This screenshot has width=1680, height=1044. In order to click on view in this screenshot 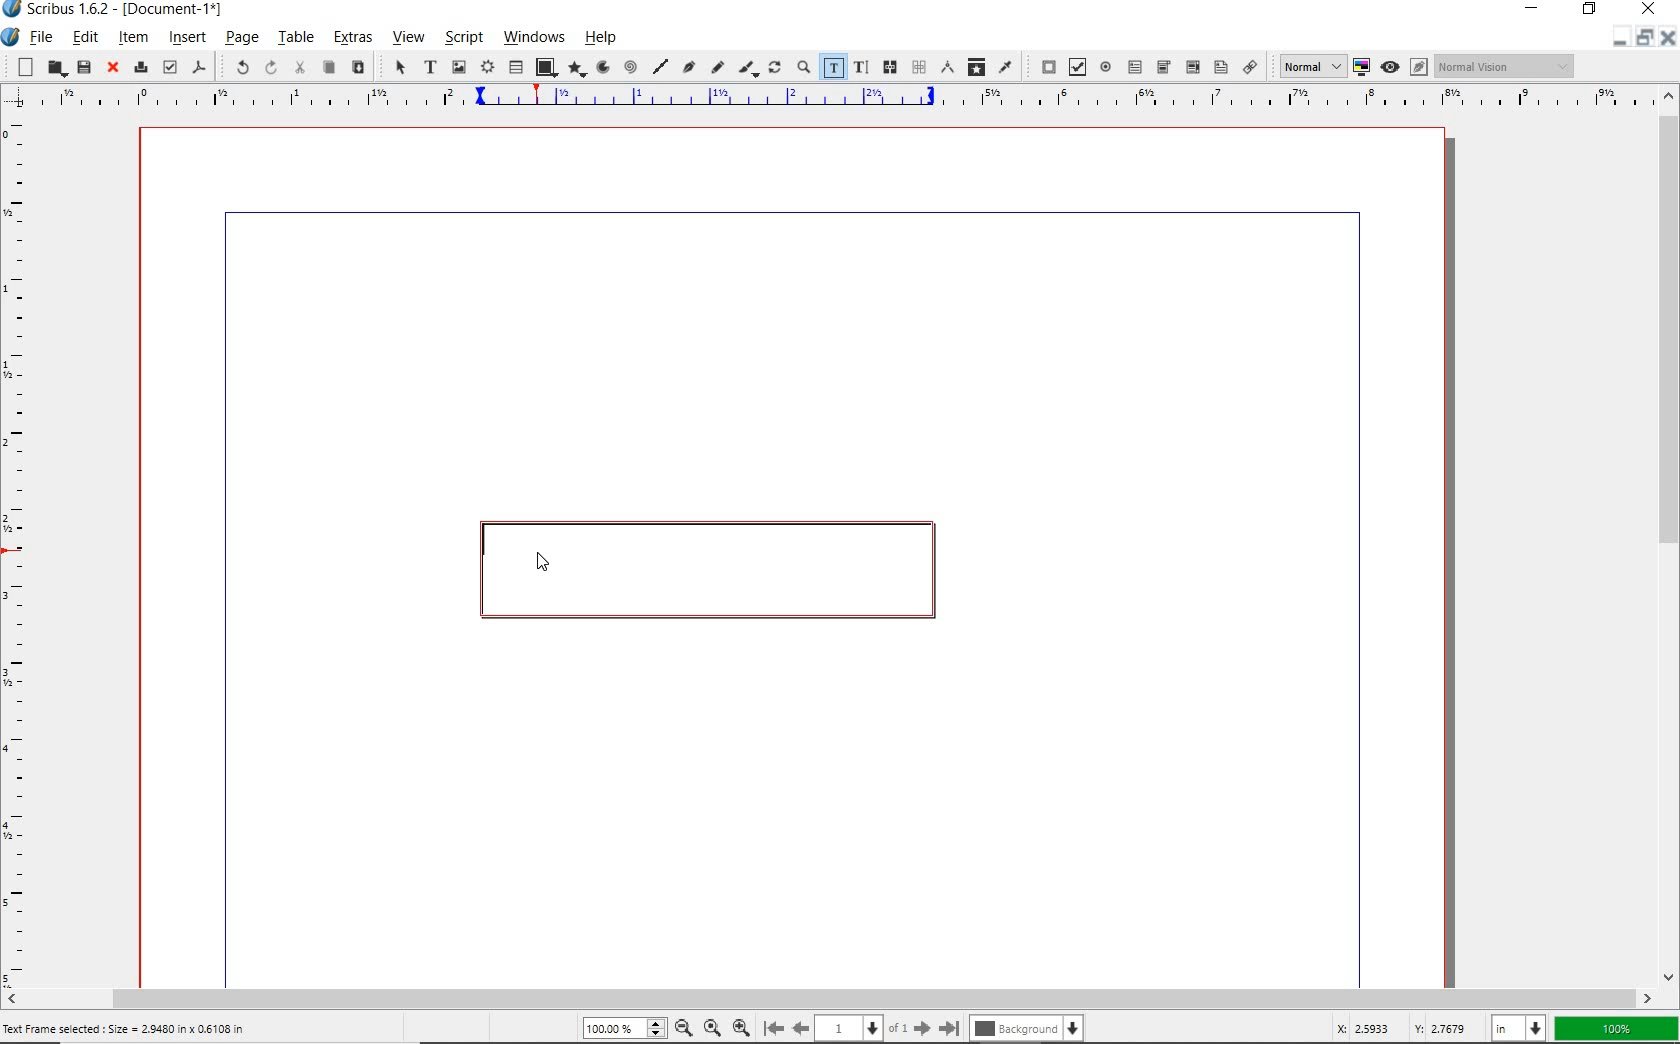, I will do `click(407, 40)`.